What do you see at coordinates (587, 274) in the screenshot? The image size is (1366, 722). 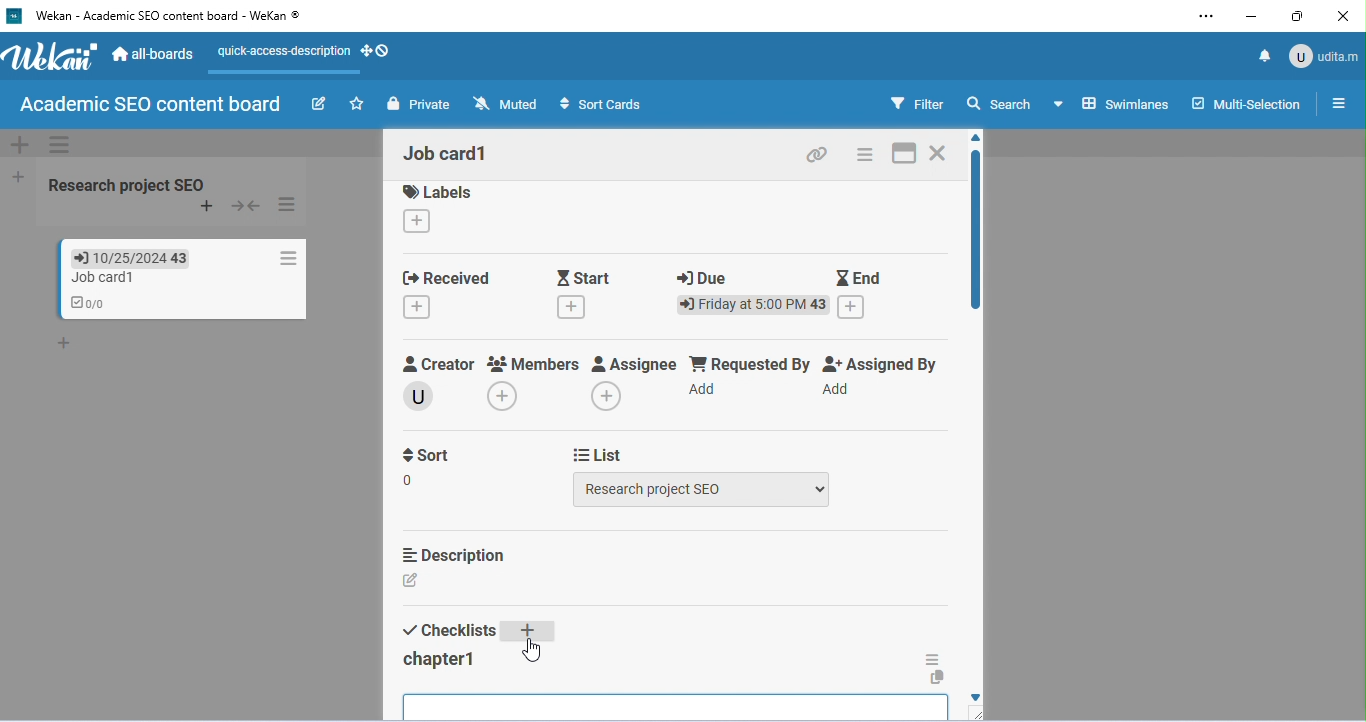 I see `start` at bounding box center [587, 274].